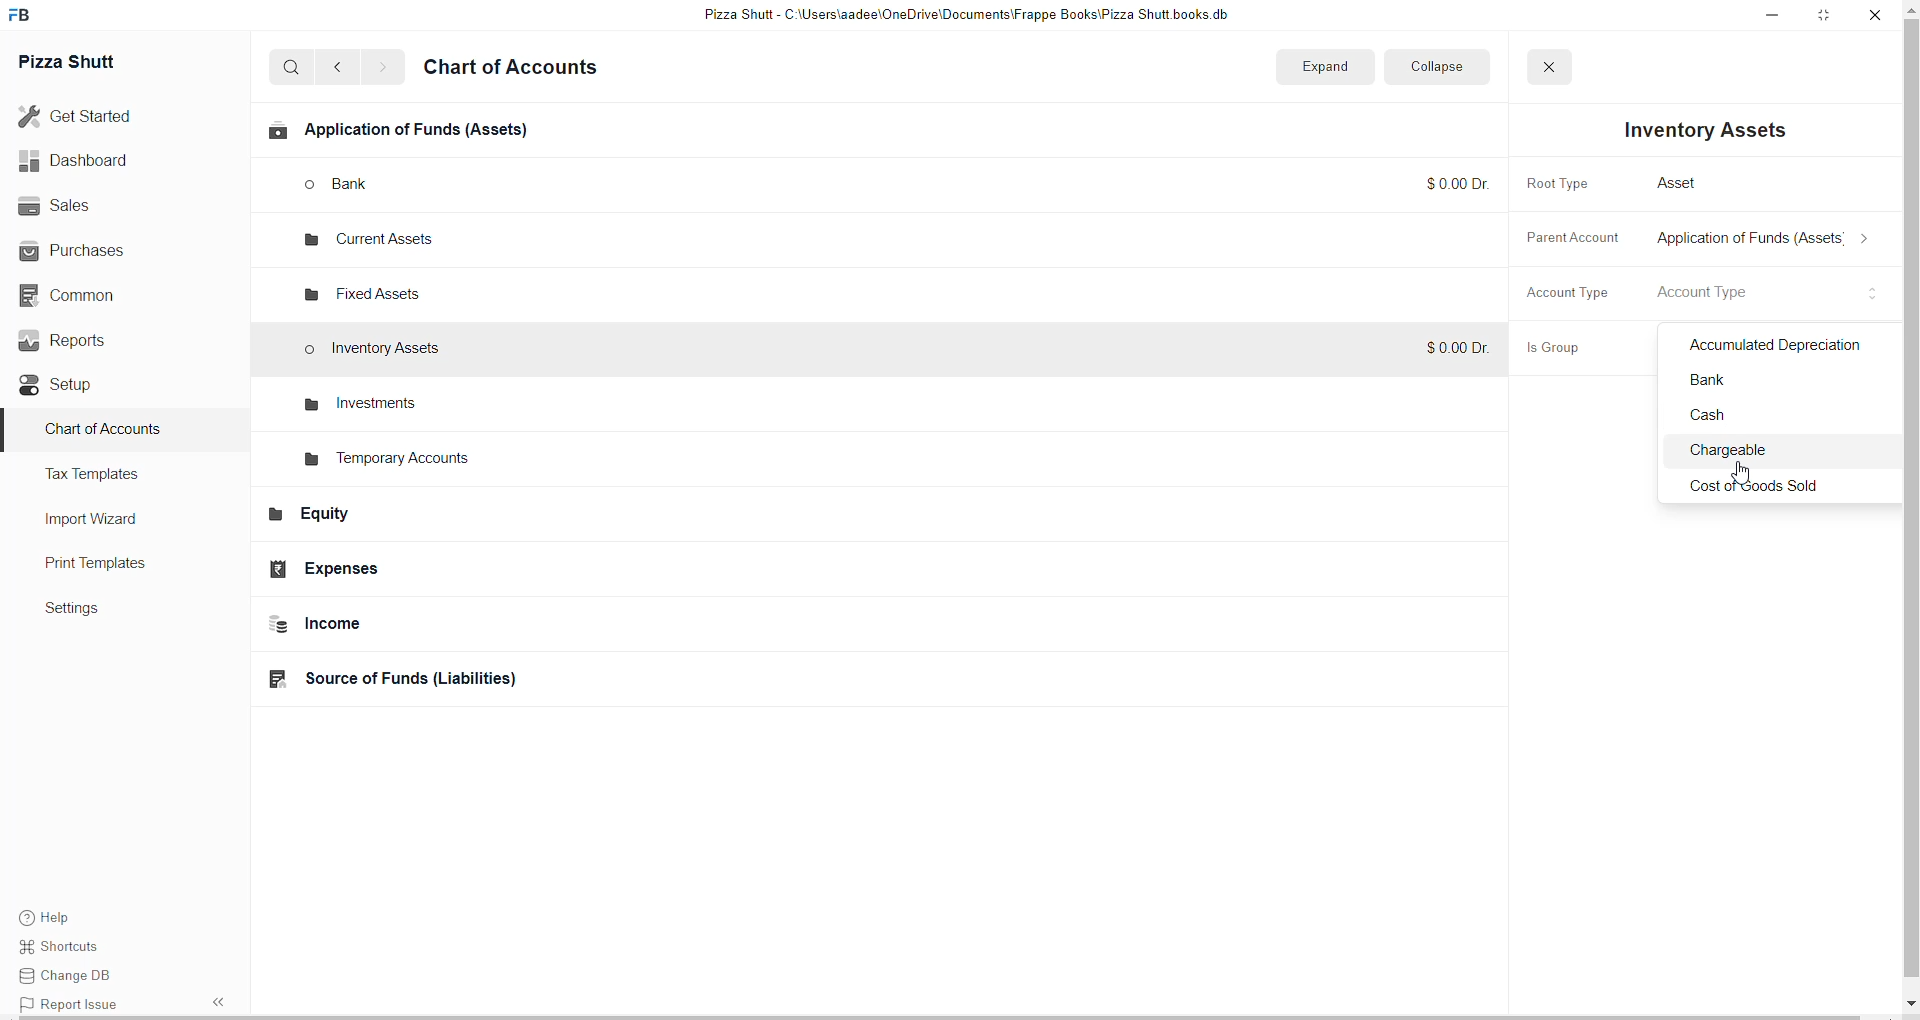  I want to click on $0.00 Dr., so click(1455, 350).